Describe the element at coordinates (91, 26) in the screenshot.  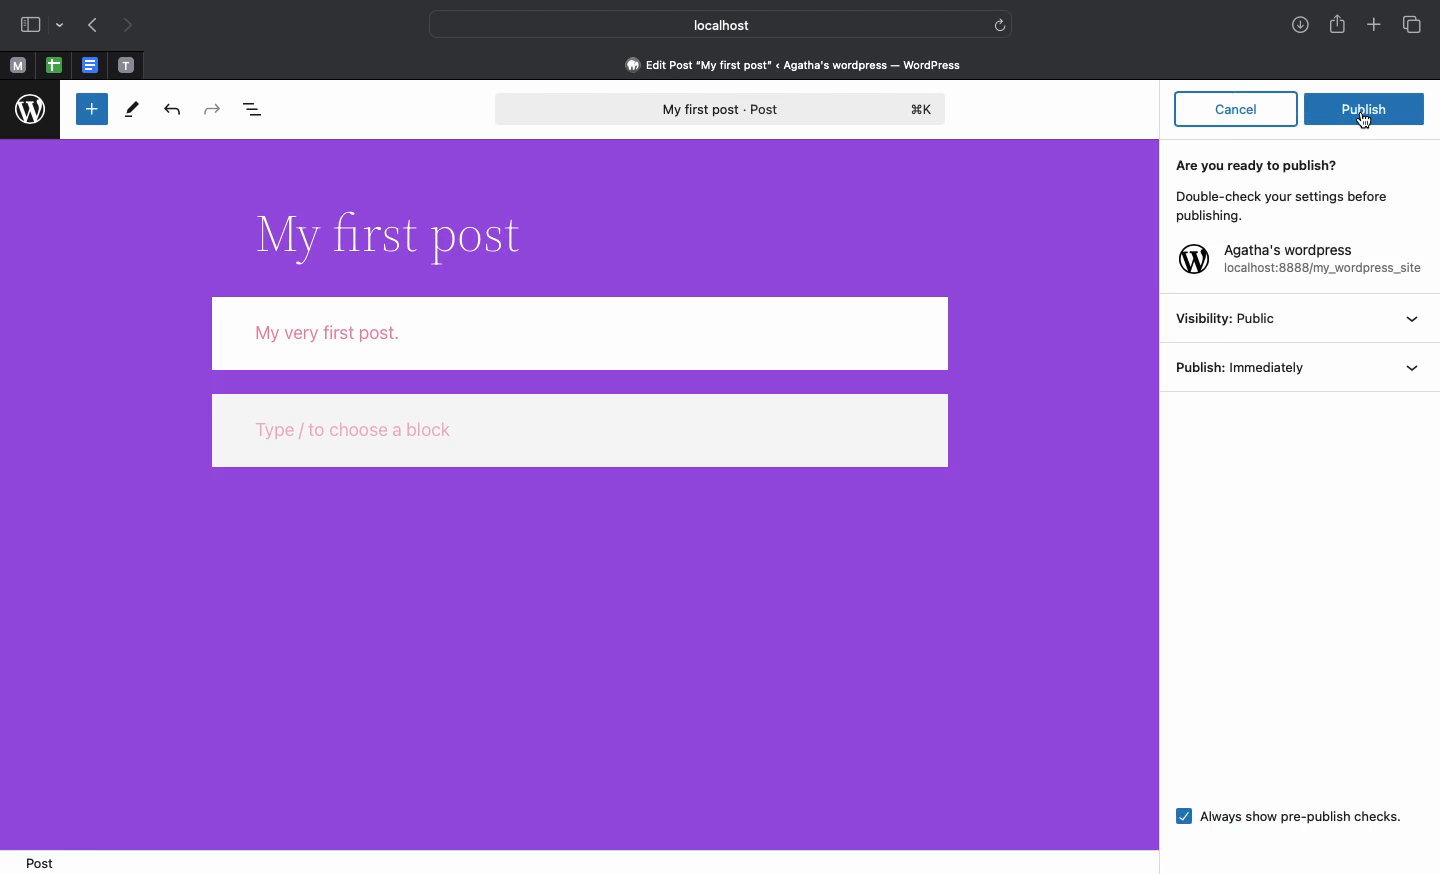
I see `Previous page` at that location.